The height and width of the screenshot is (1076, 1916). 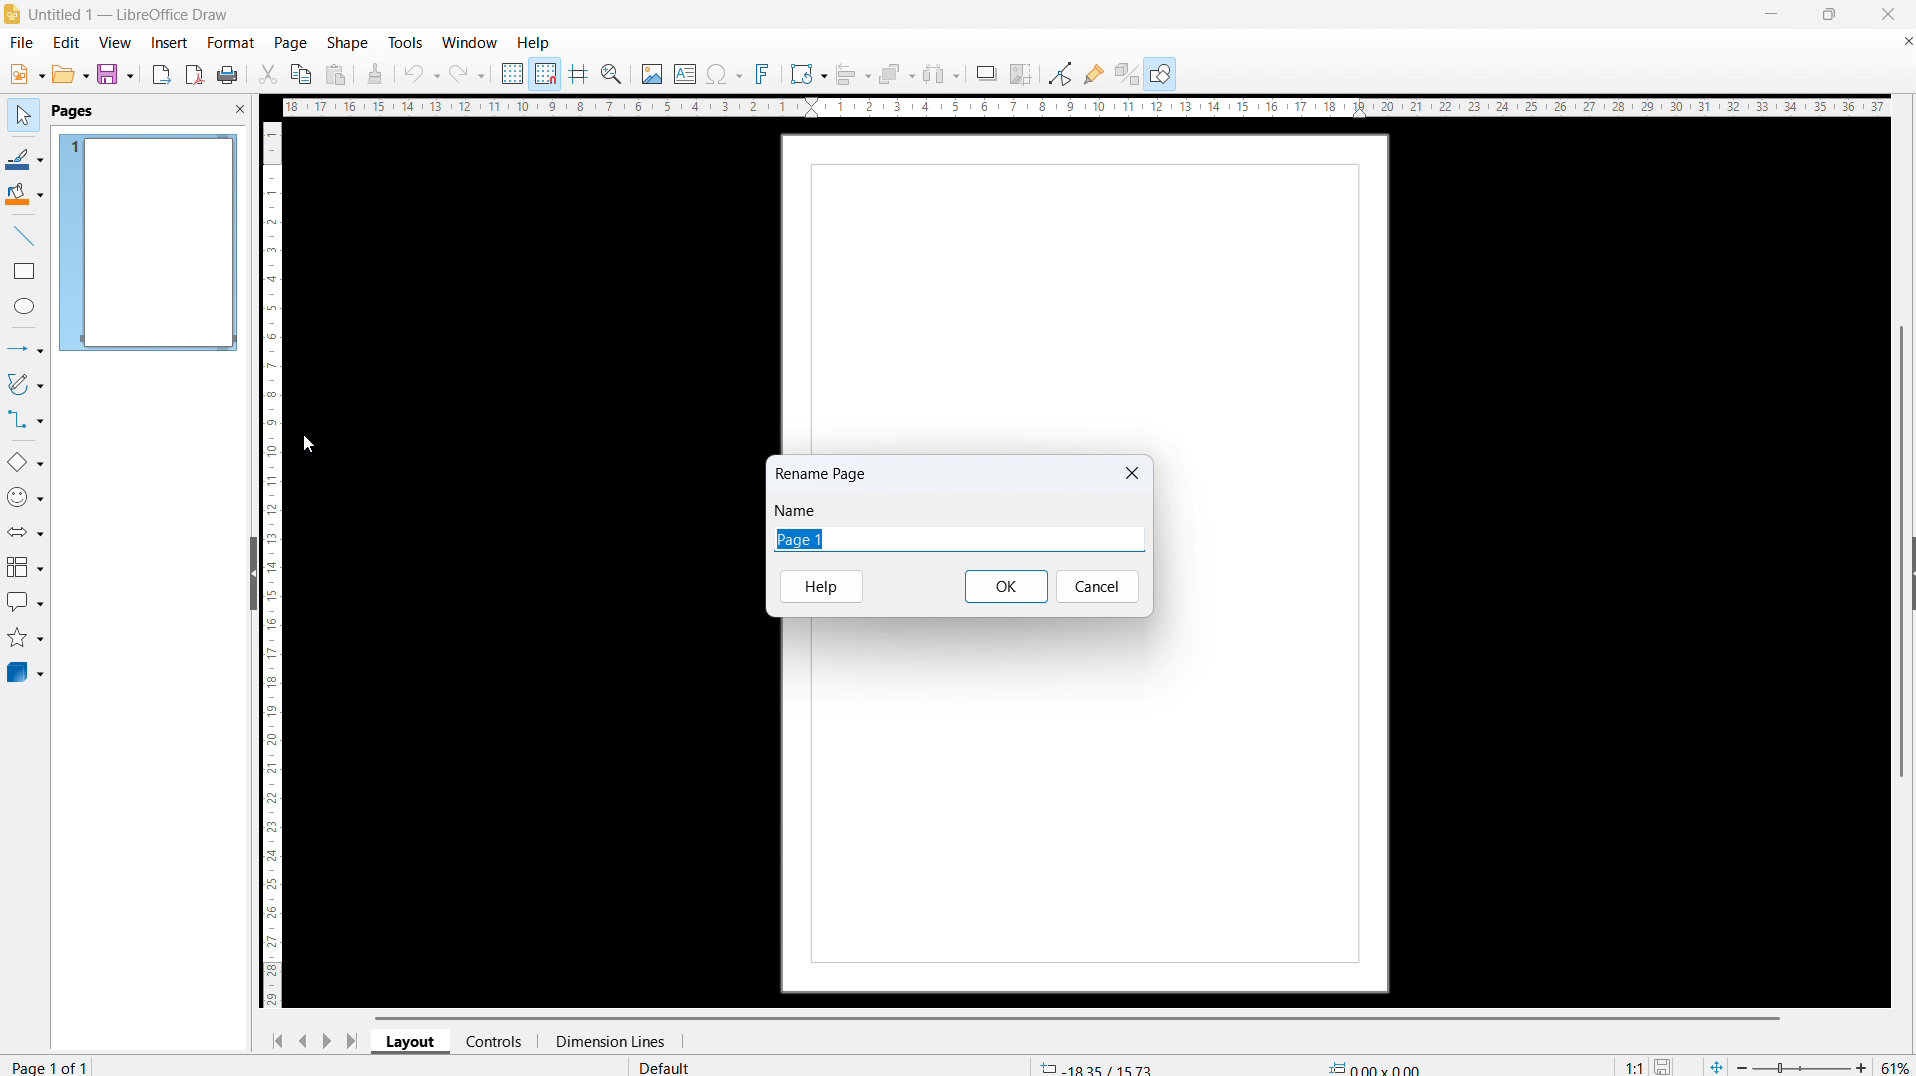 What do you see at coordinates (763, 74) in the screenshot?
I see `insert fontwork text` at bounding box center [763, 74].